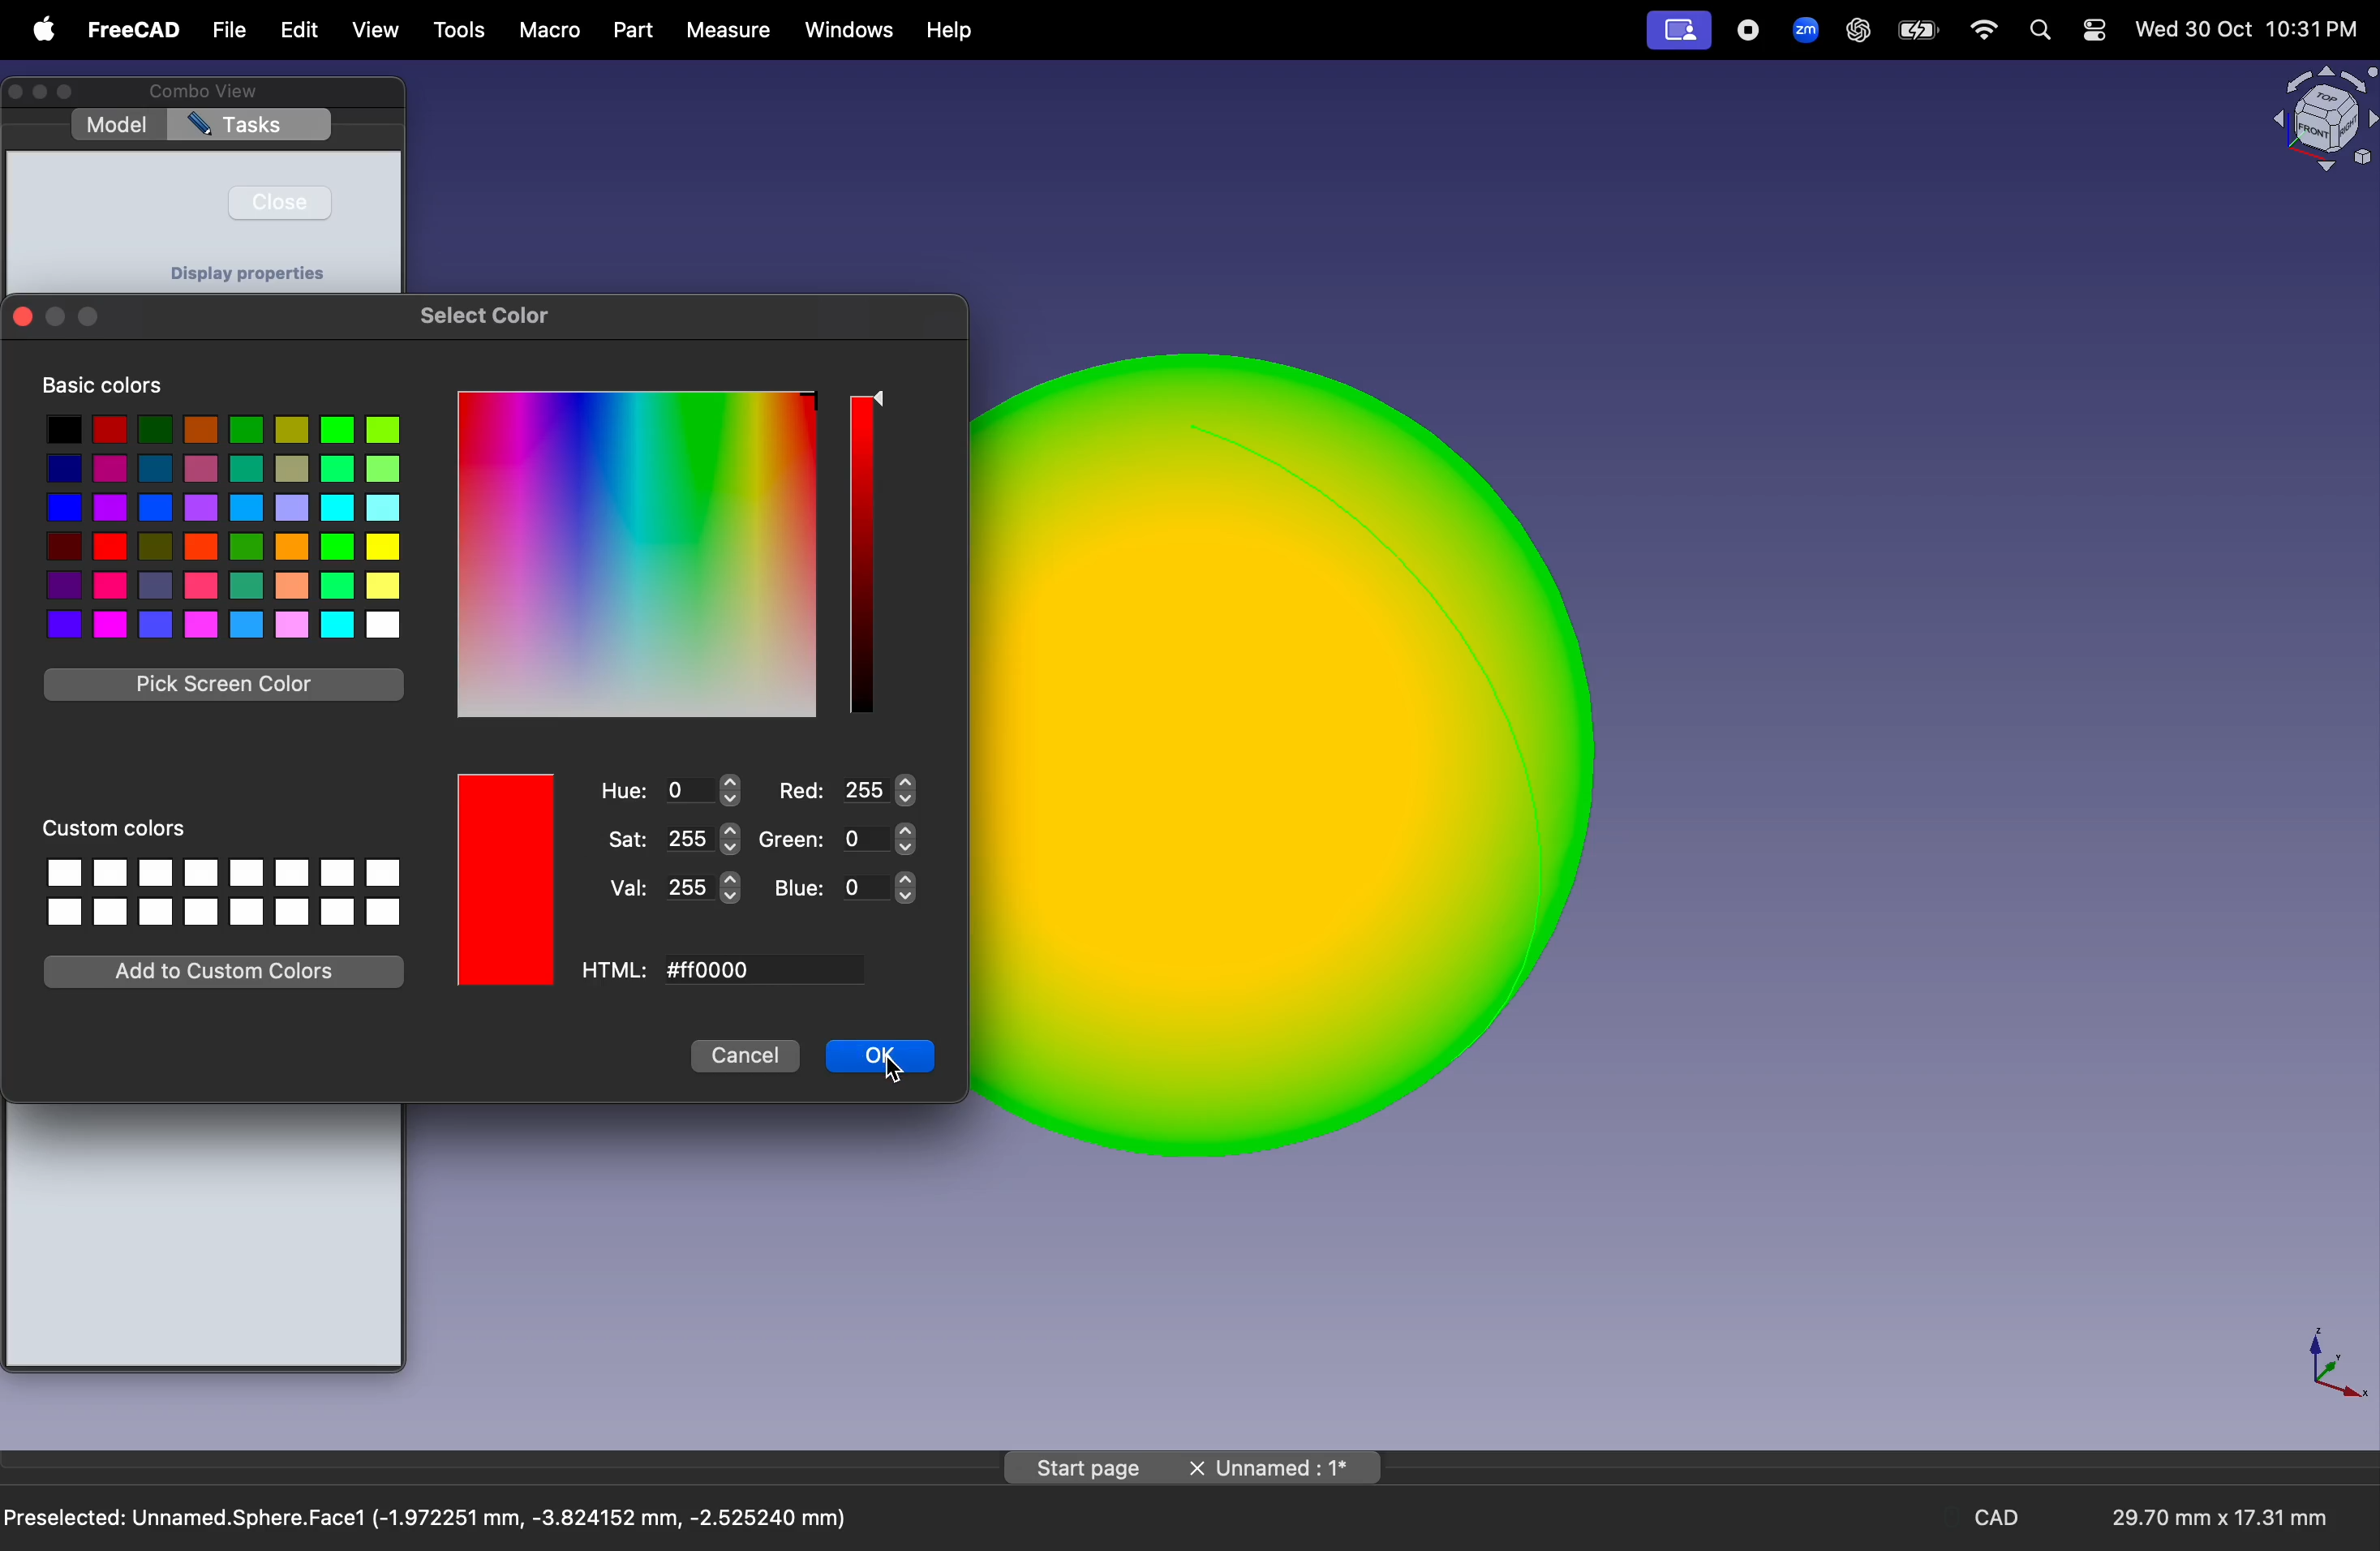  What do you see at coordinates (896, 1072) in the screenshot?
I see `cursor` at bounding box center [896, 1072].